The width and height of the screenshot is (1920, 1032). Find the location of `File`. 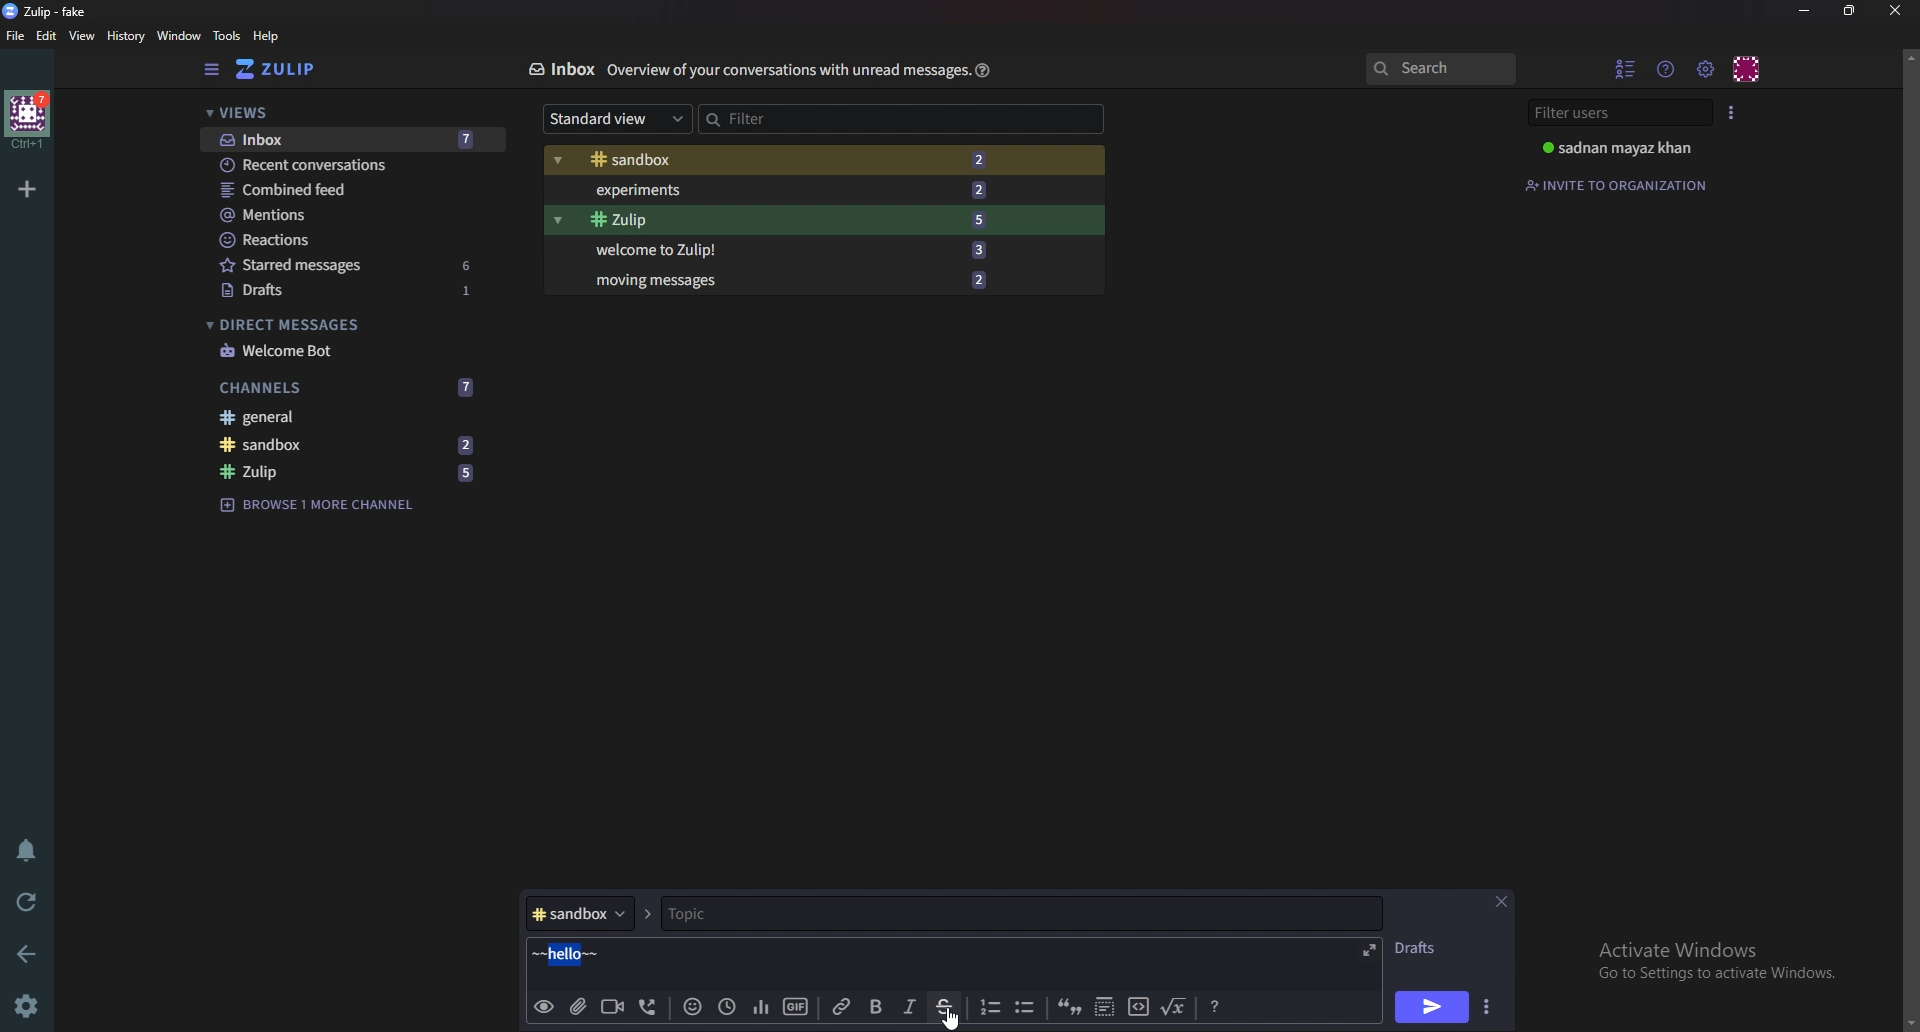

File is located at coordinates (16, 36).